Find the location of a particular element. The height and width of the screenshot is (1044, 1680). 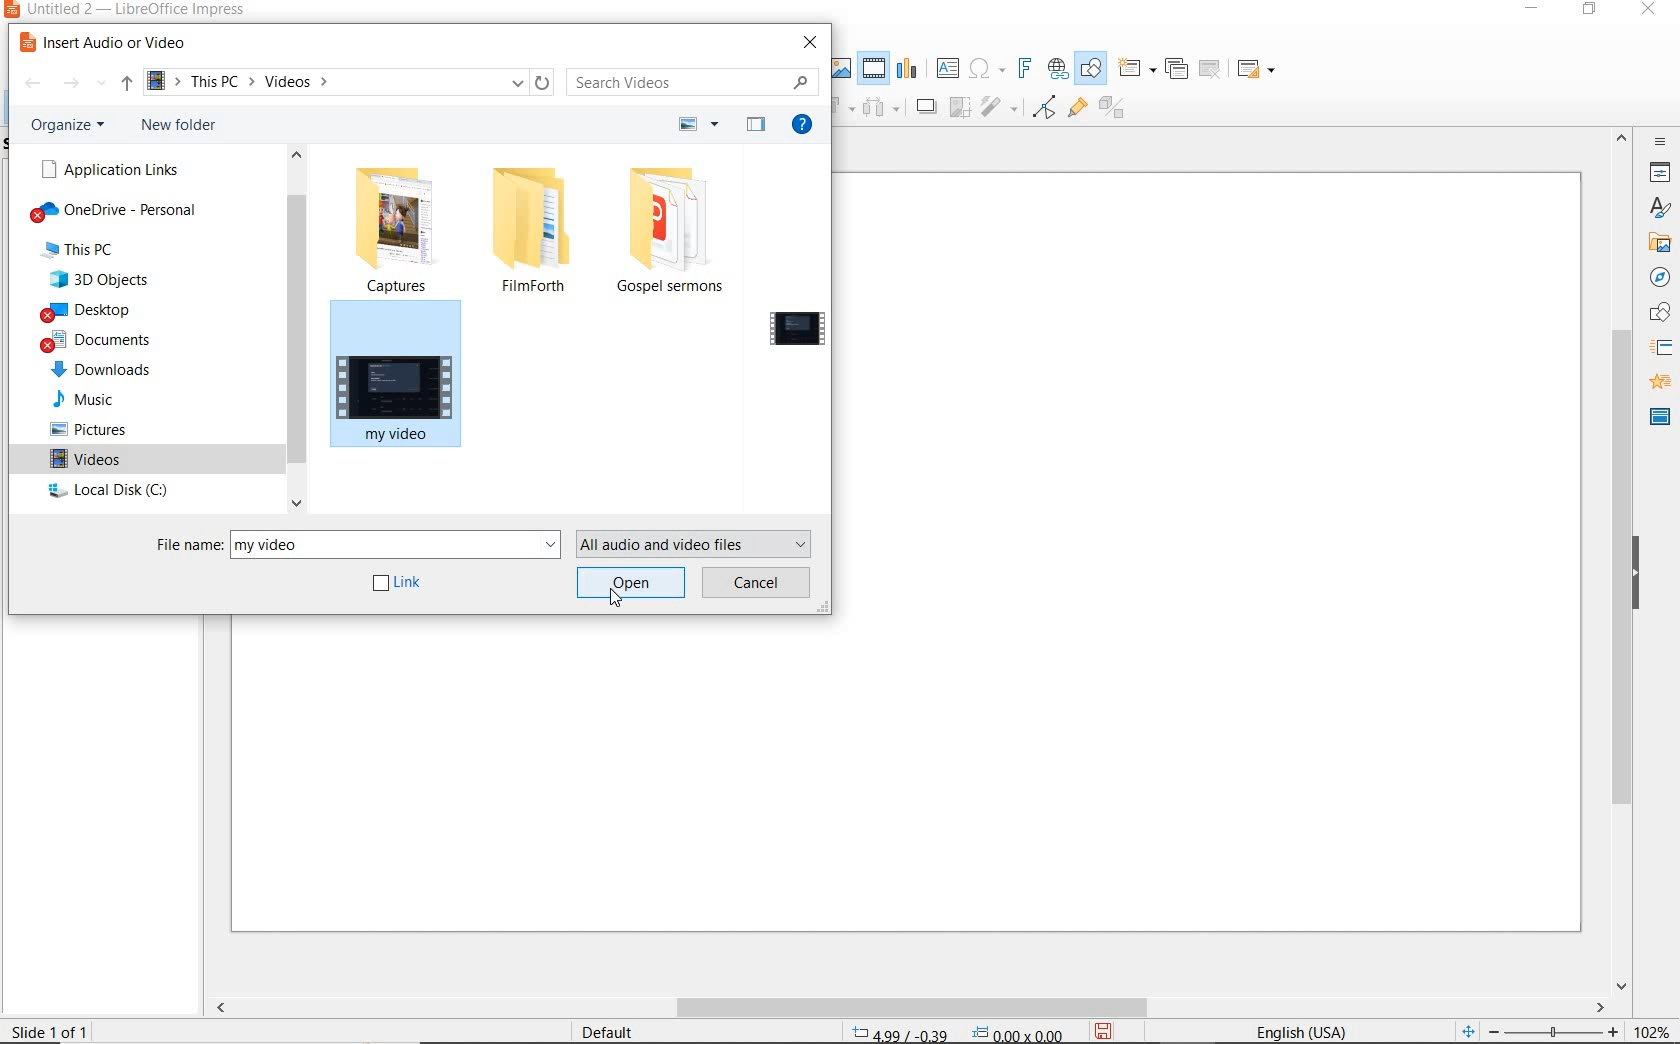

RESTORE DOWN is located at coordinates (1592, 11).